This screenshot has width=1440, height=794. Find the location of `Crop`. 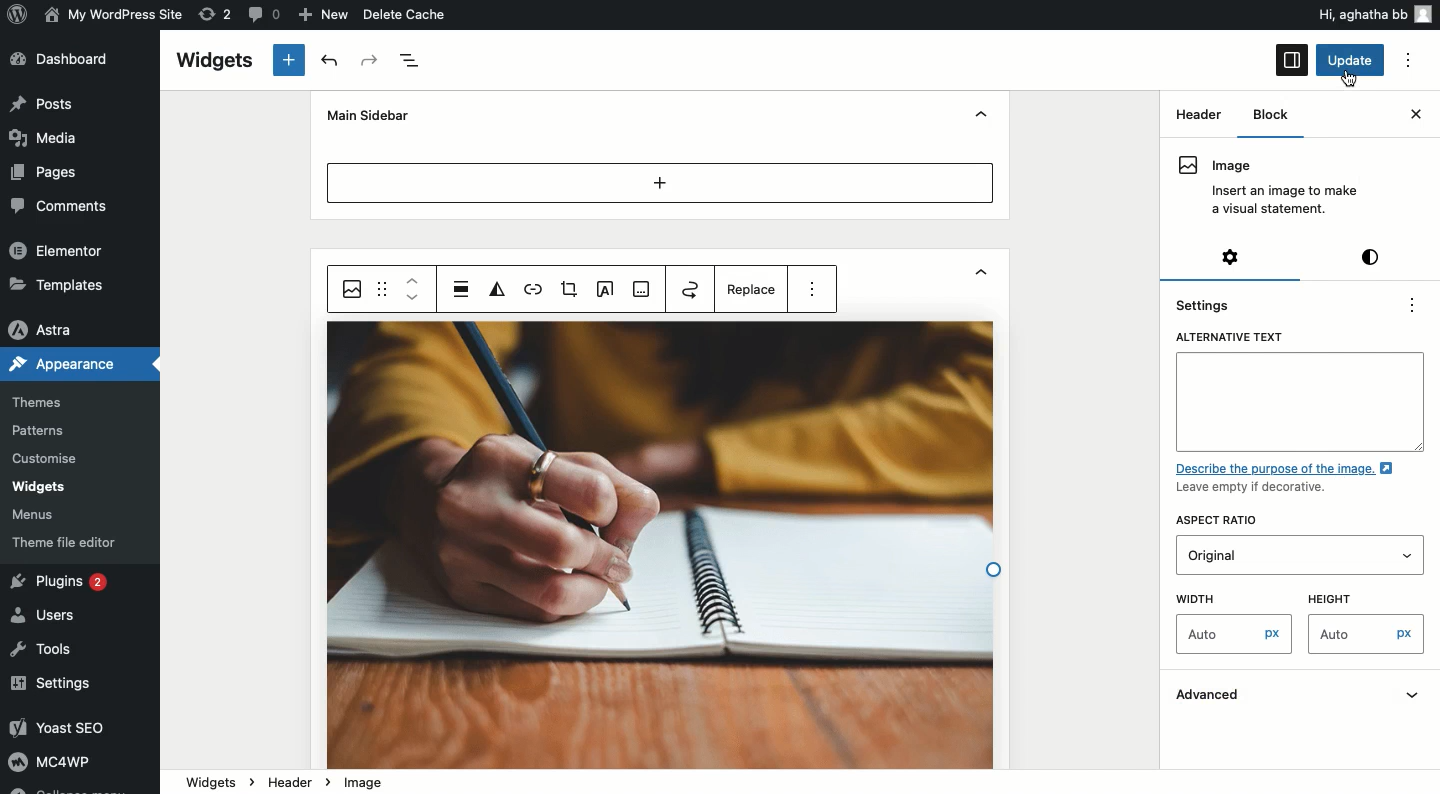

Crop is located at coordinates (568, 290).